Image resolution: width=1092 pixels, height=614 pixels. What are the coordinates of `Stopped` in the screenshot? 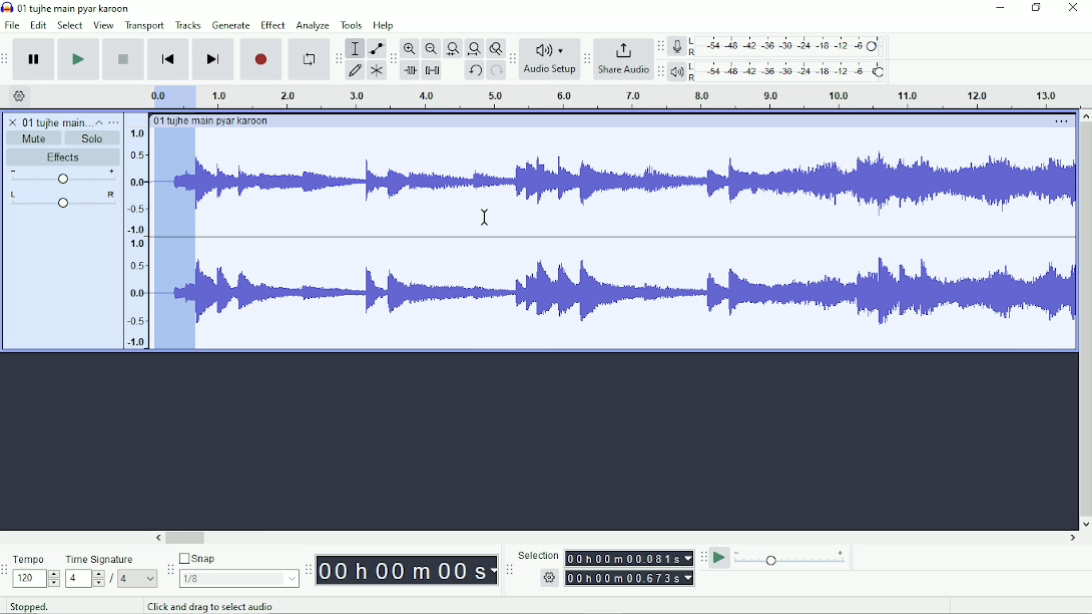 It's located at (43, 604).